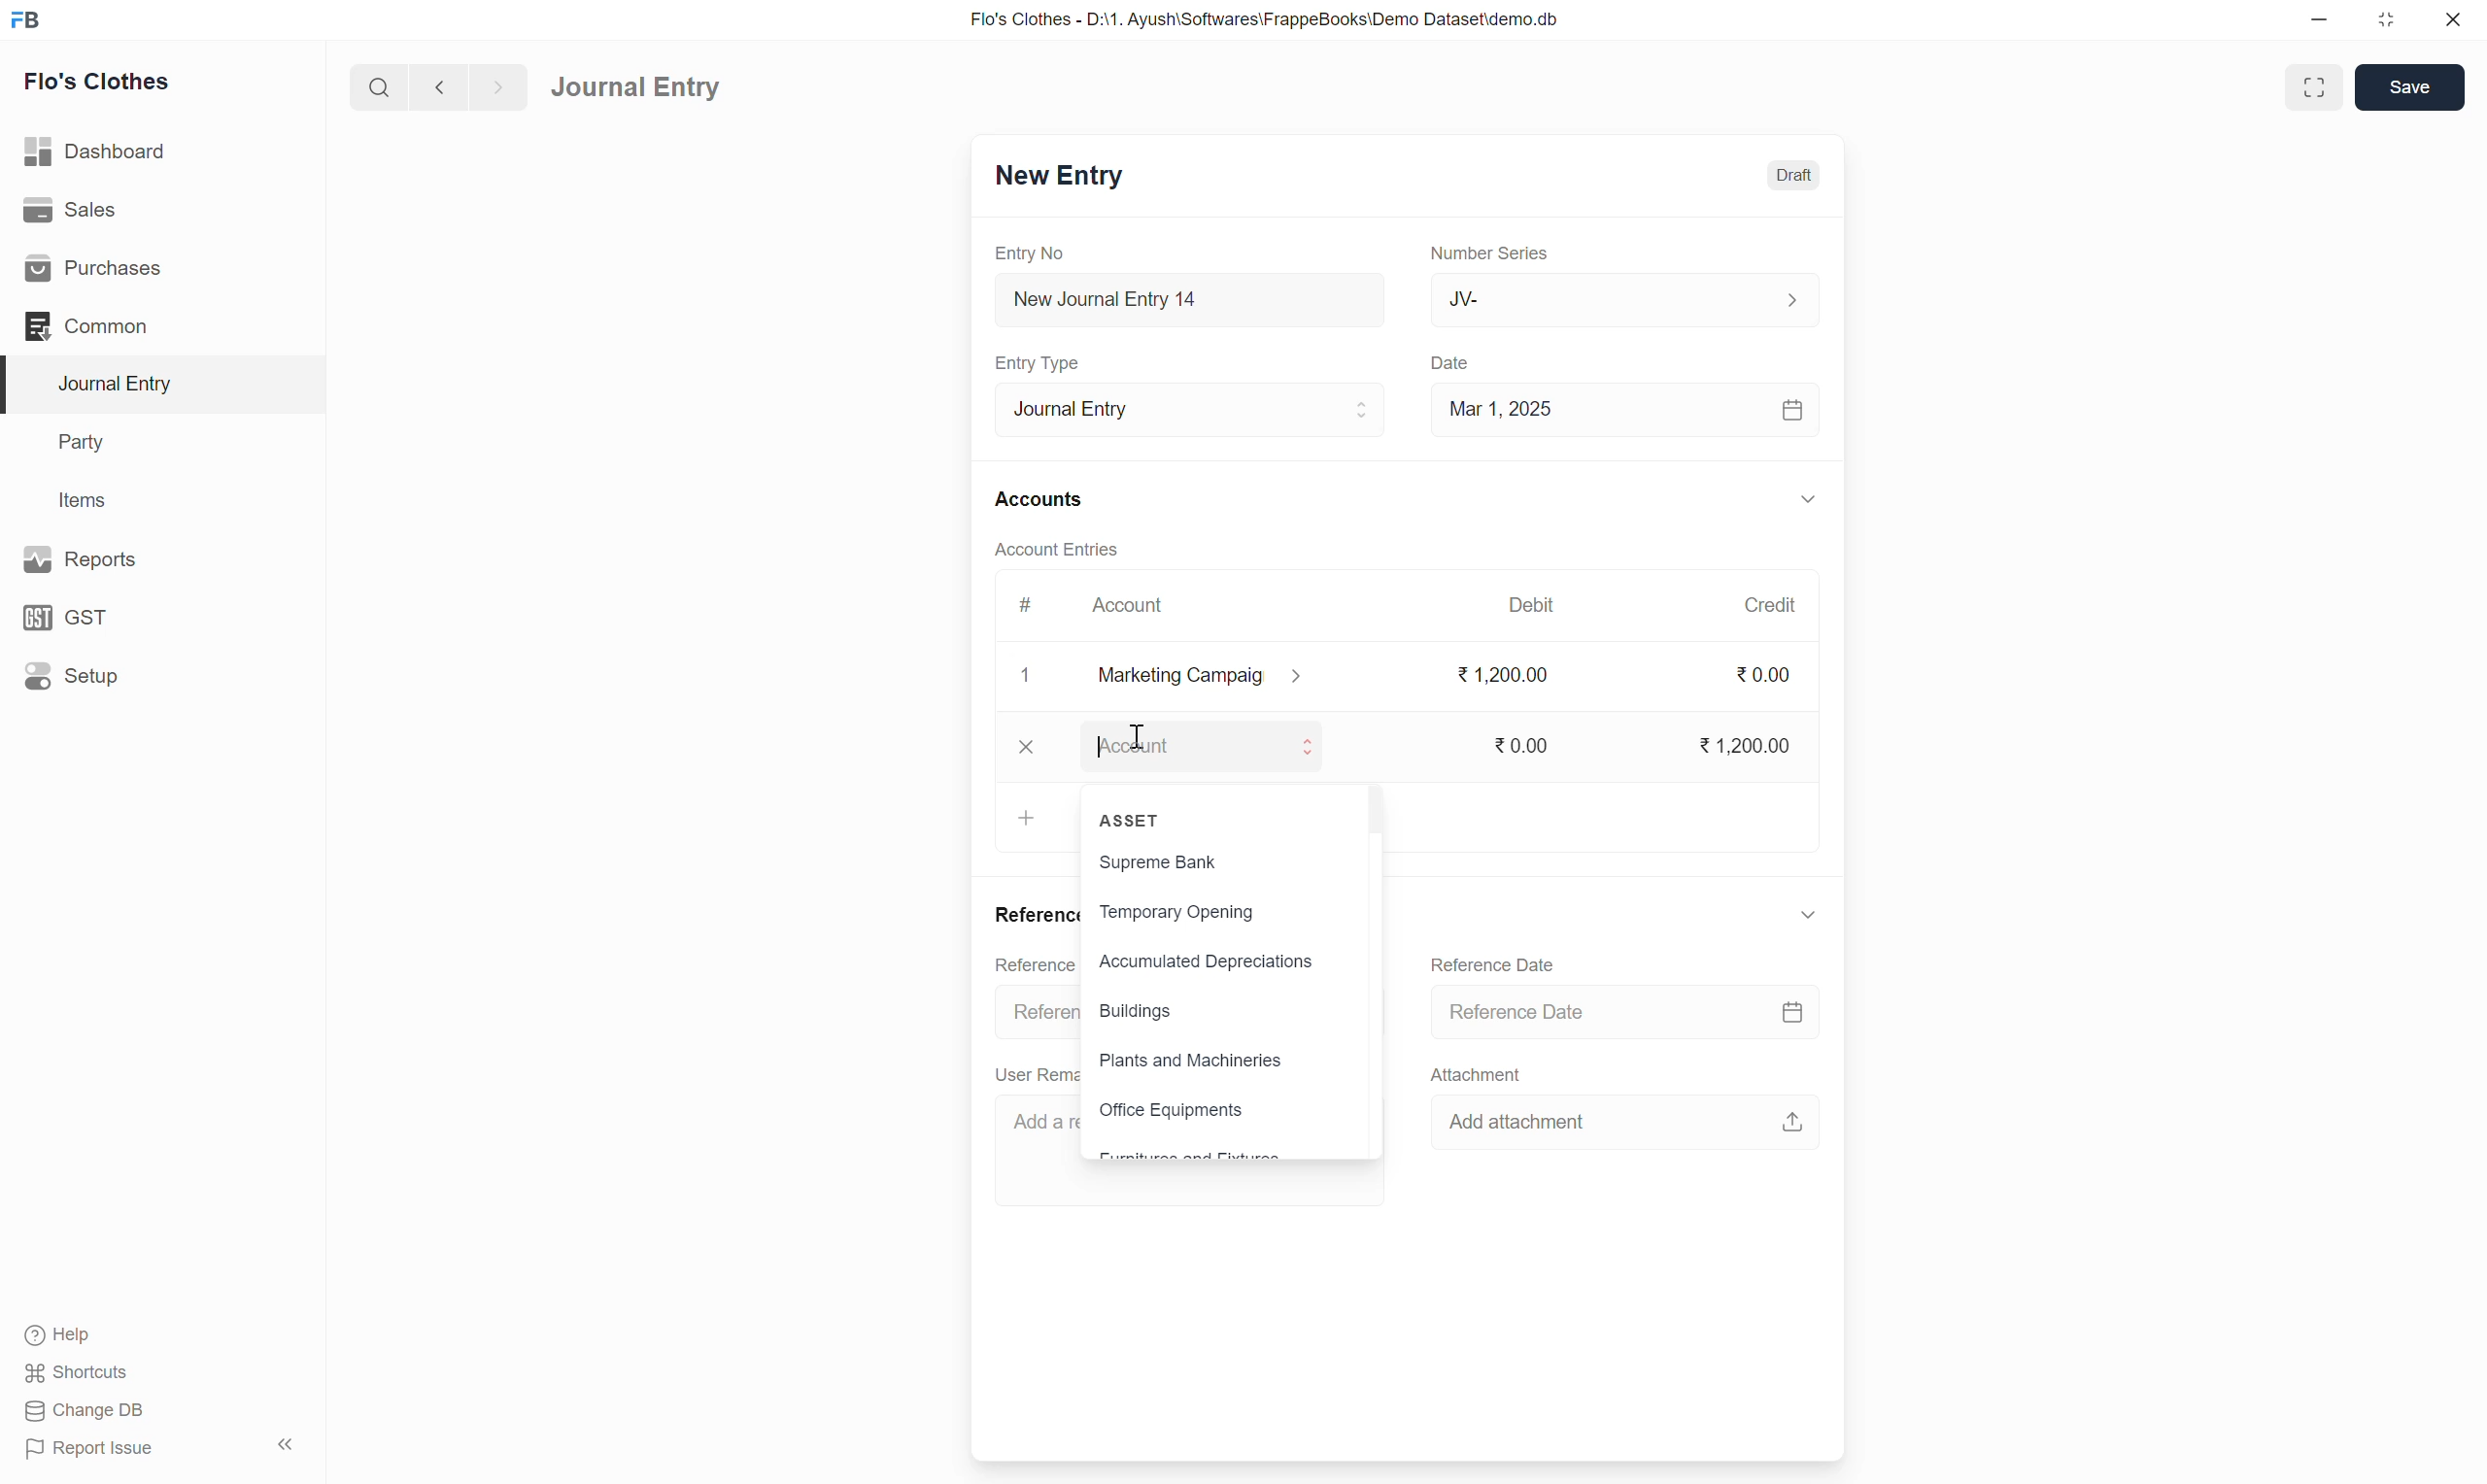 This screenshot has height=1484, width=2487. Describe the element at coordinates (1022, 818) in the screenshot. I see `add` at that location.